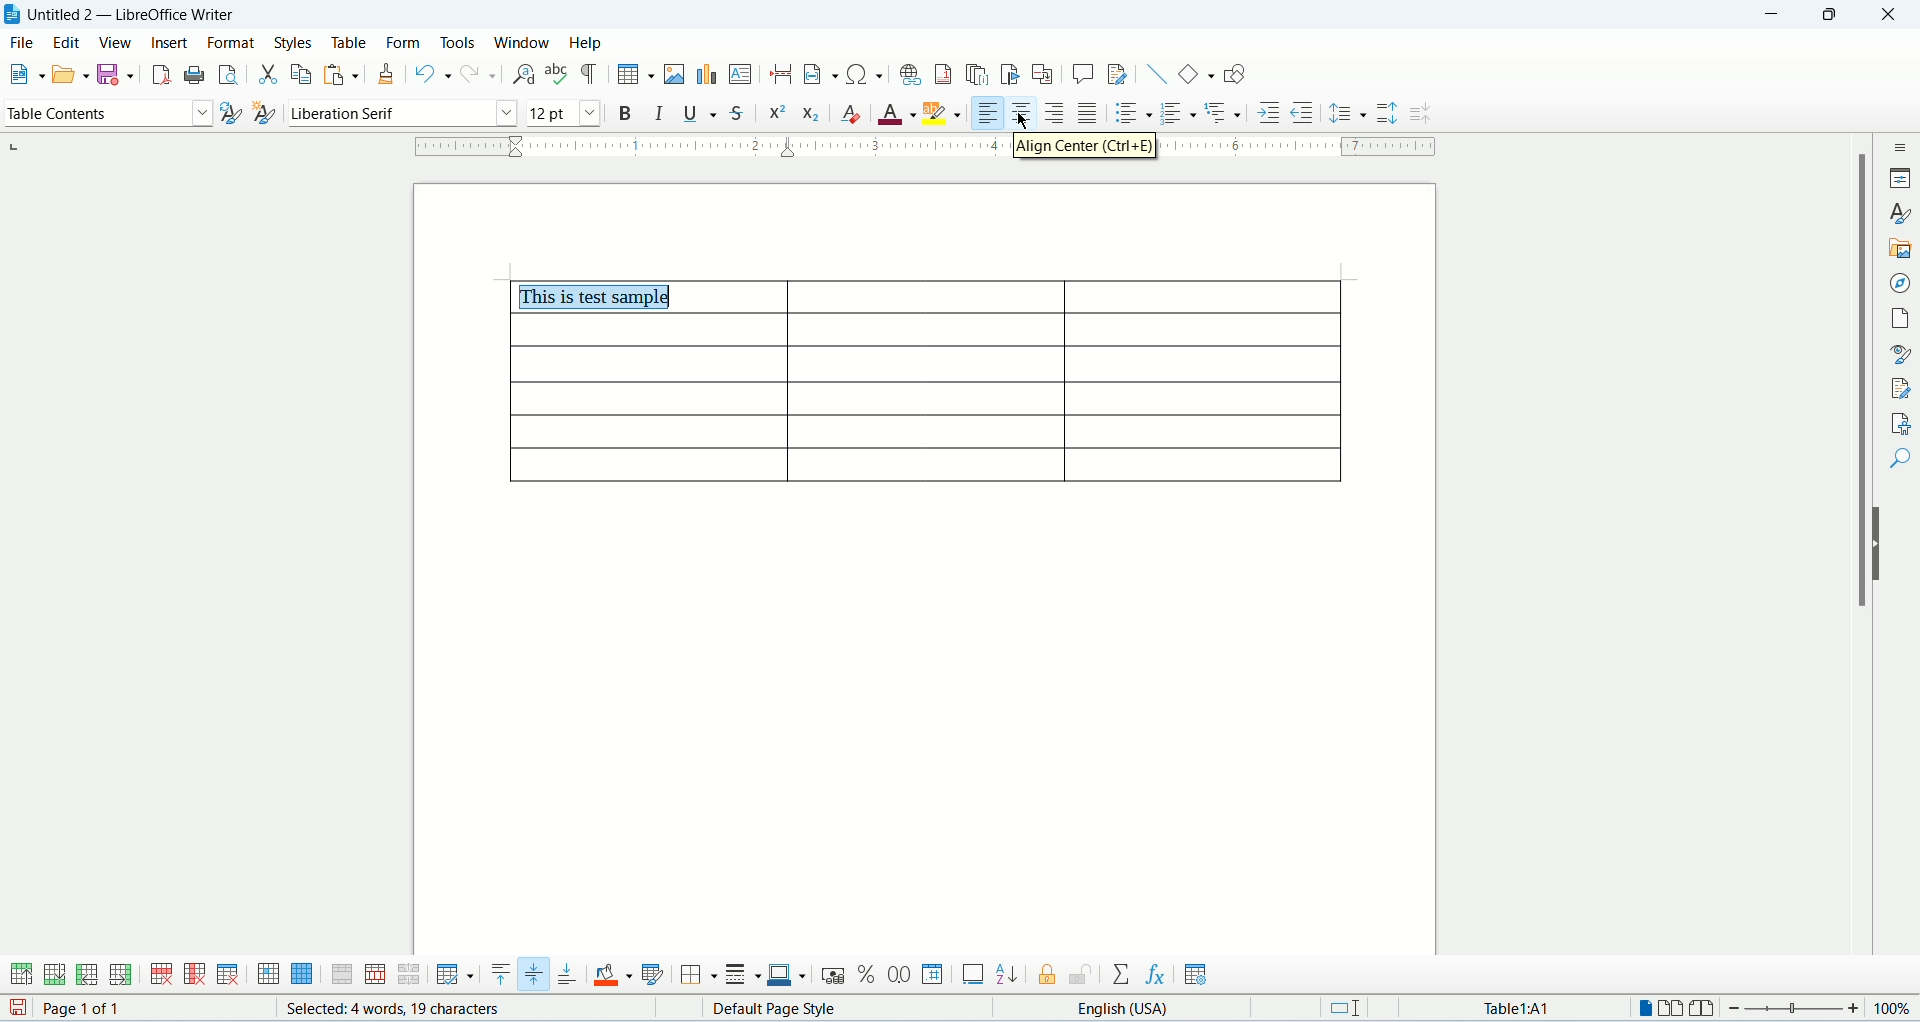 The image size is (1920, 1022). I want to click on justified, so click(1091, 111).